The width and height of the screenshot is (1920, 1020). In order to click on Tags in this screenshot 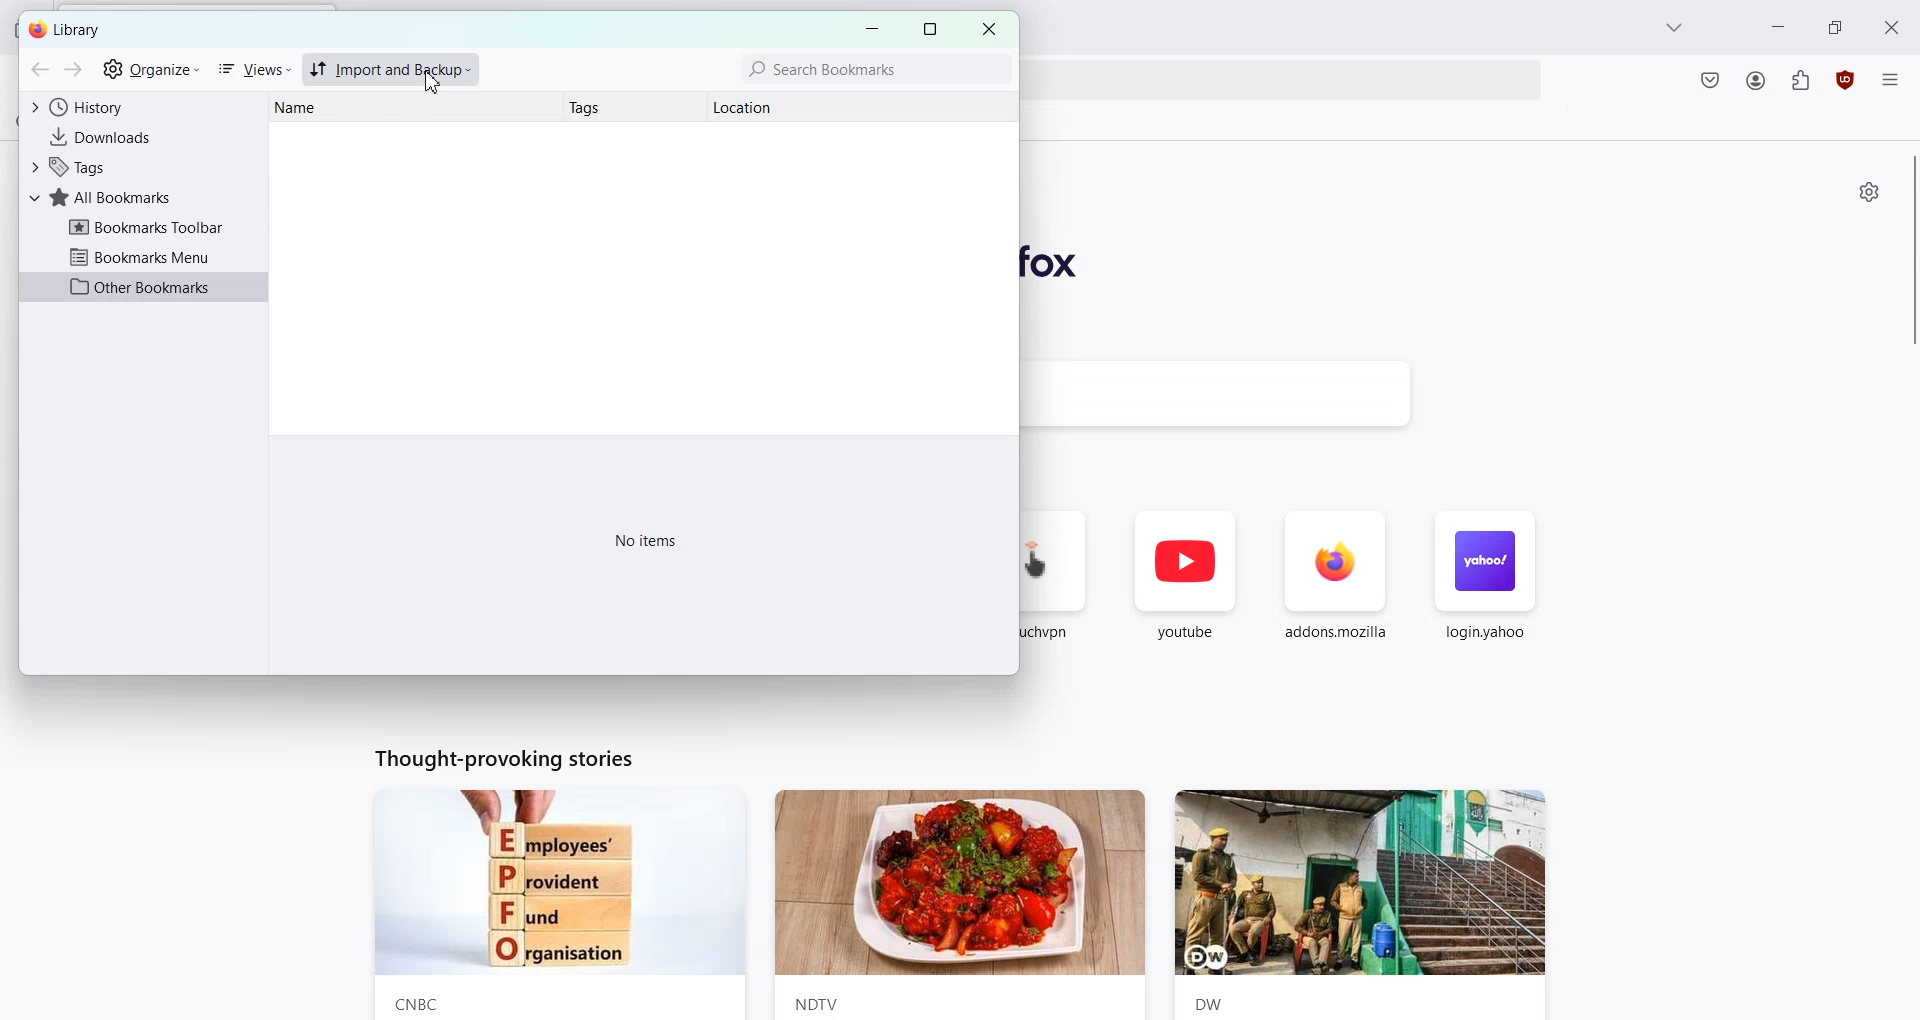, I will do `click(140, 167)`.